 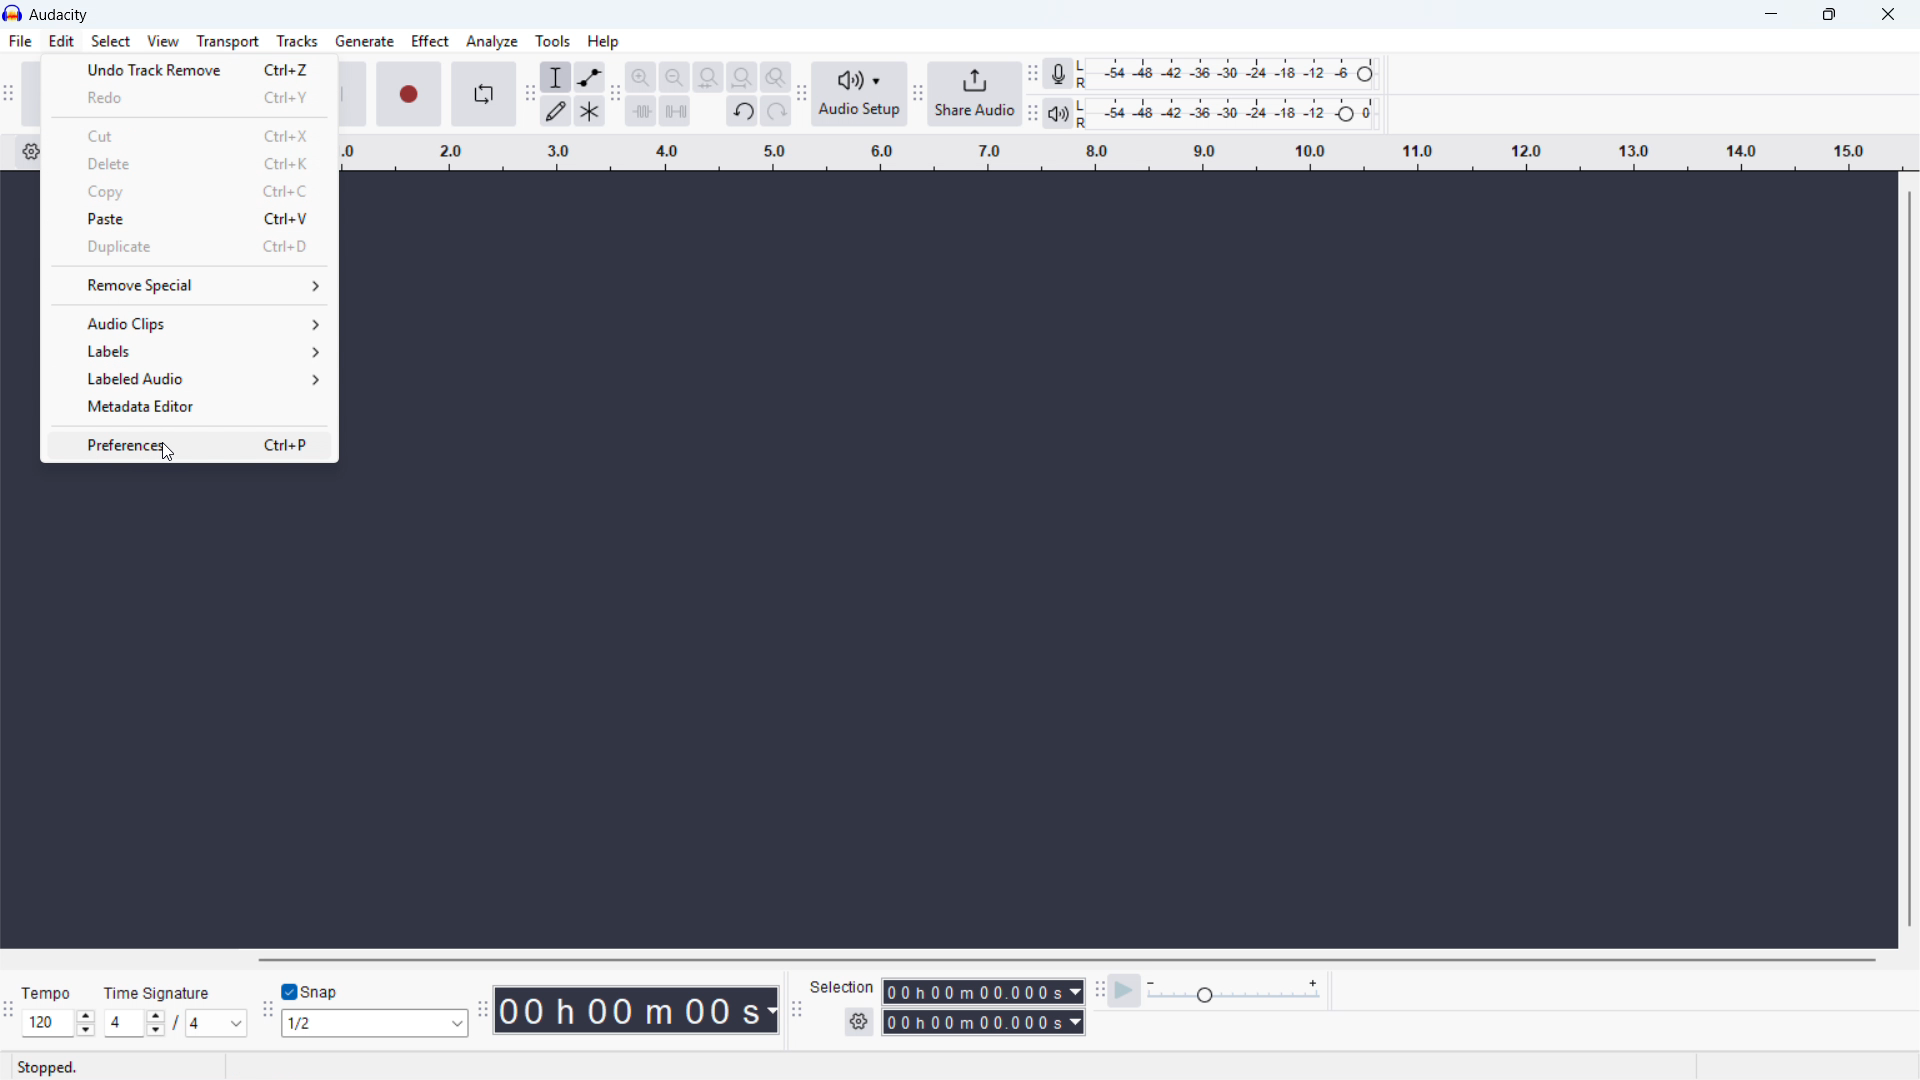 What do you see at coordinates (188, 191) in the screenshot?
I see `copy` at bounding box center [188, 191].